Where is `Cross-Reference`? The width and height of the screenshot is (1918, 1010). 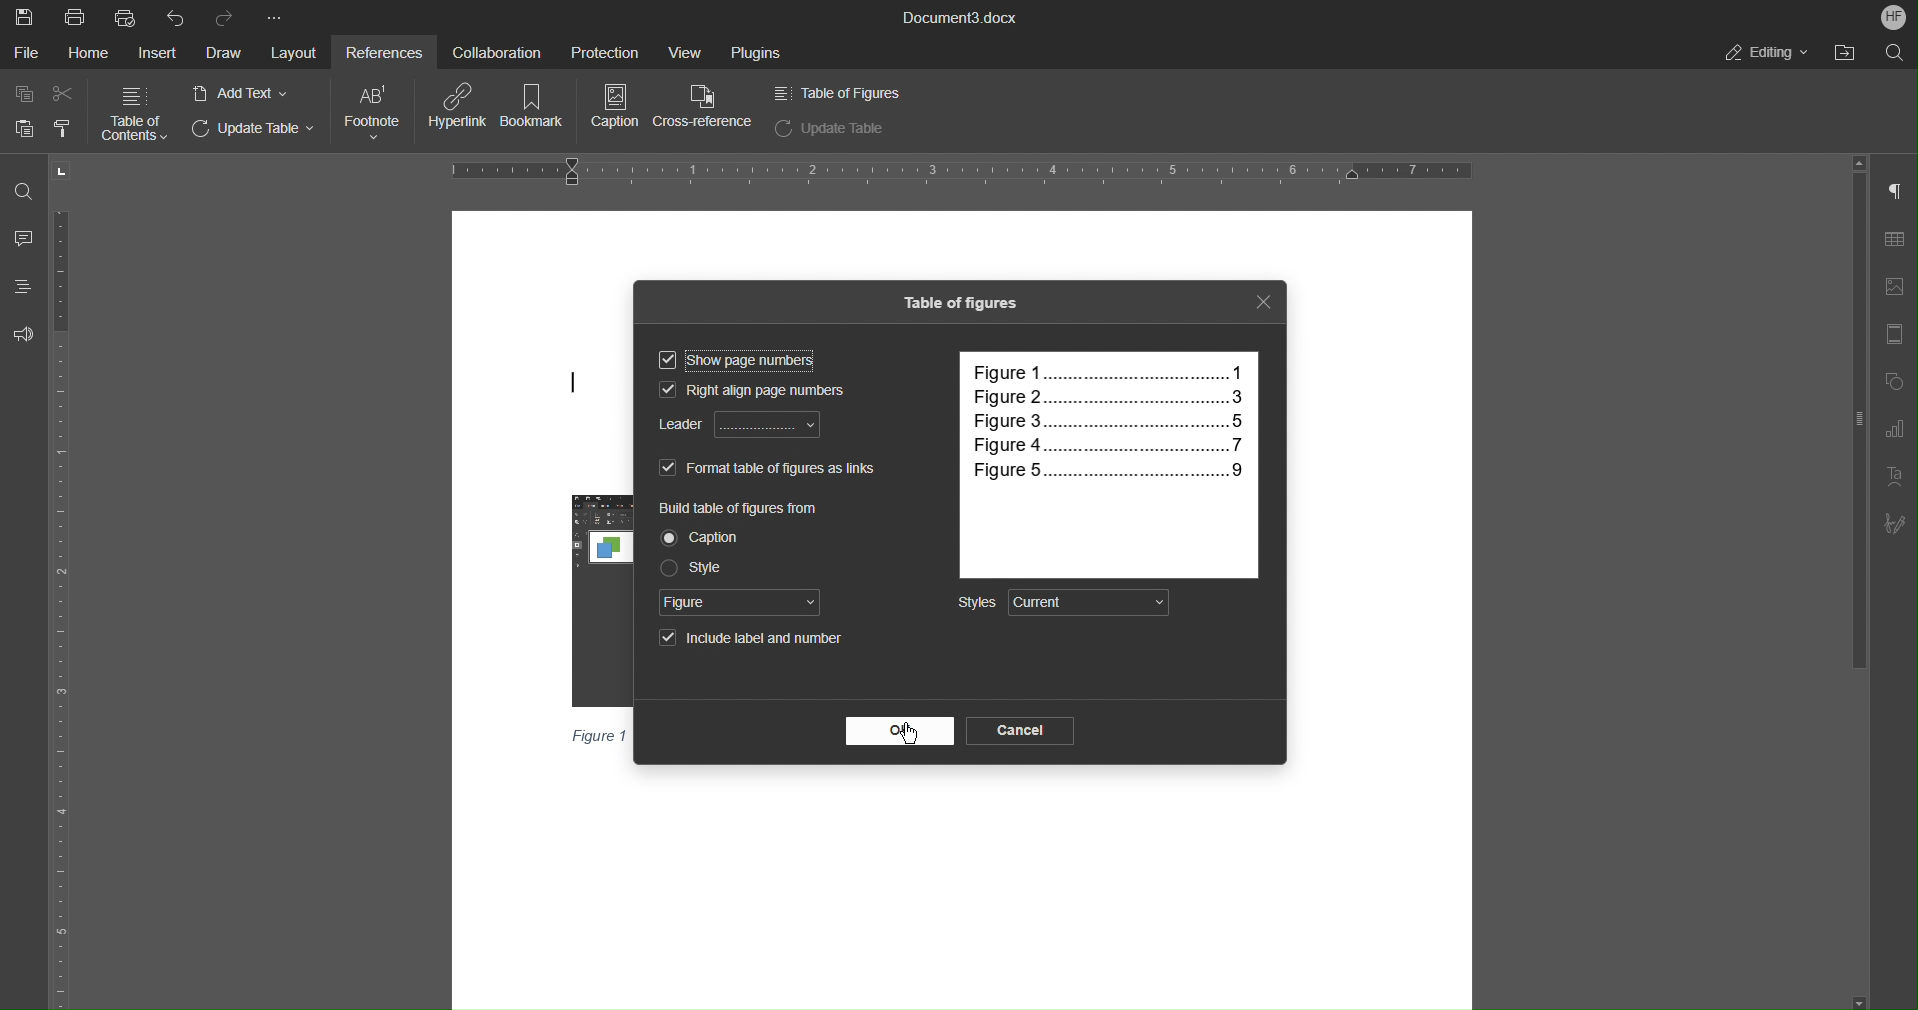 Cross-Reference is located at coordinates (707, 108).